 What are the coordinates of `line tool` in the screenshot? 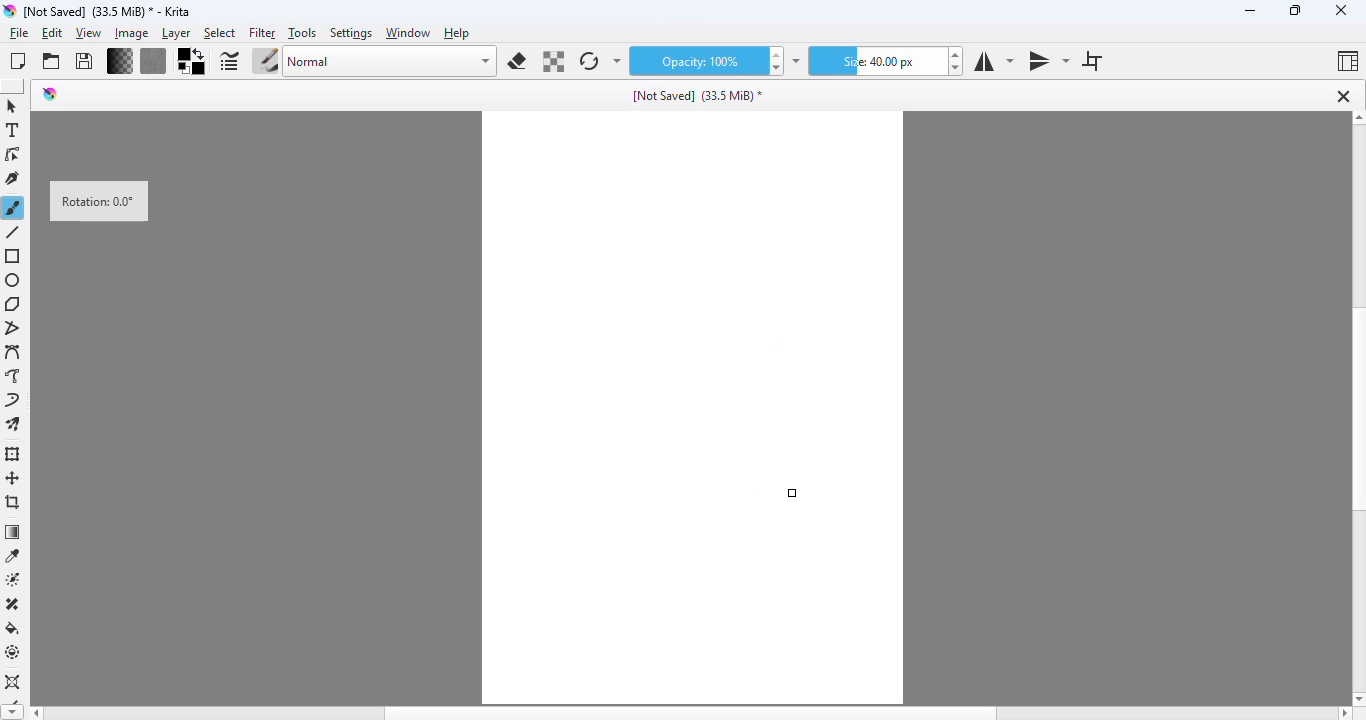 It's located at (13, 232).